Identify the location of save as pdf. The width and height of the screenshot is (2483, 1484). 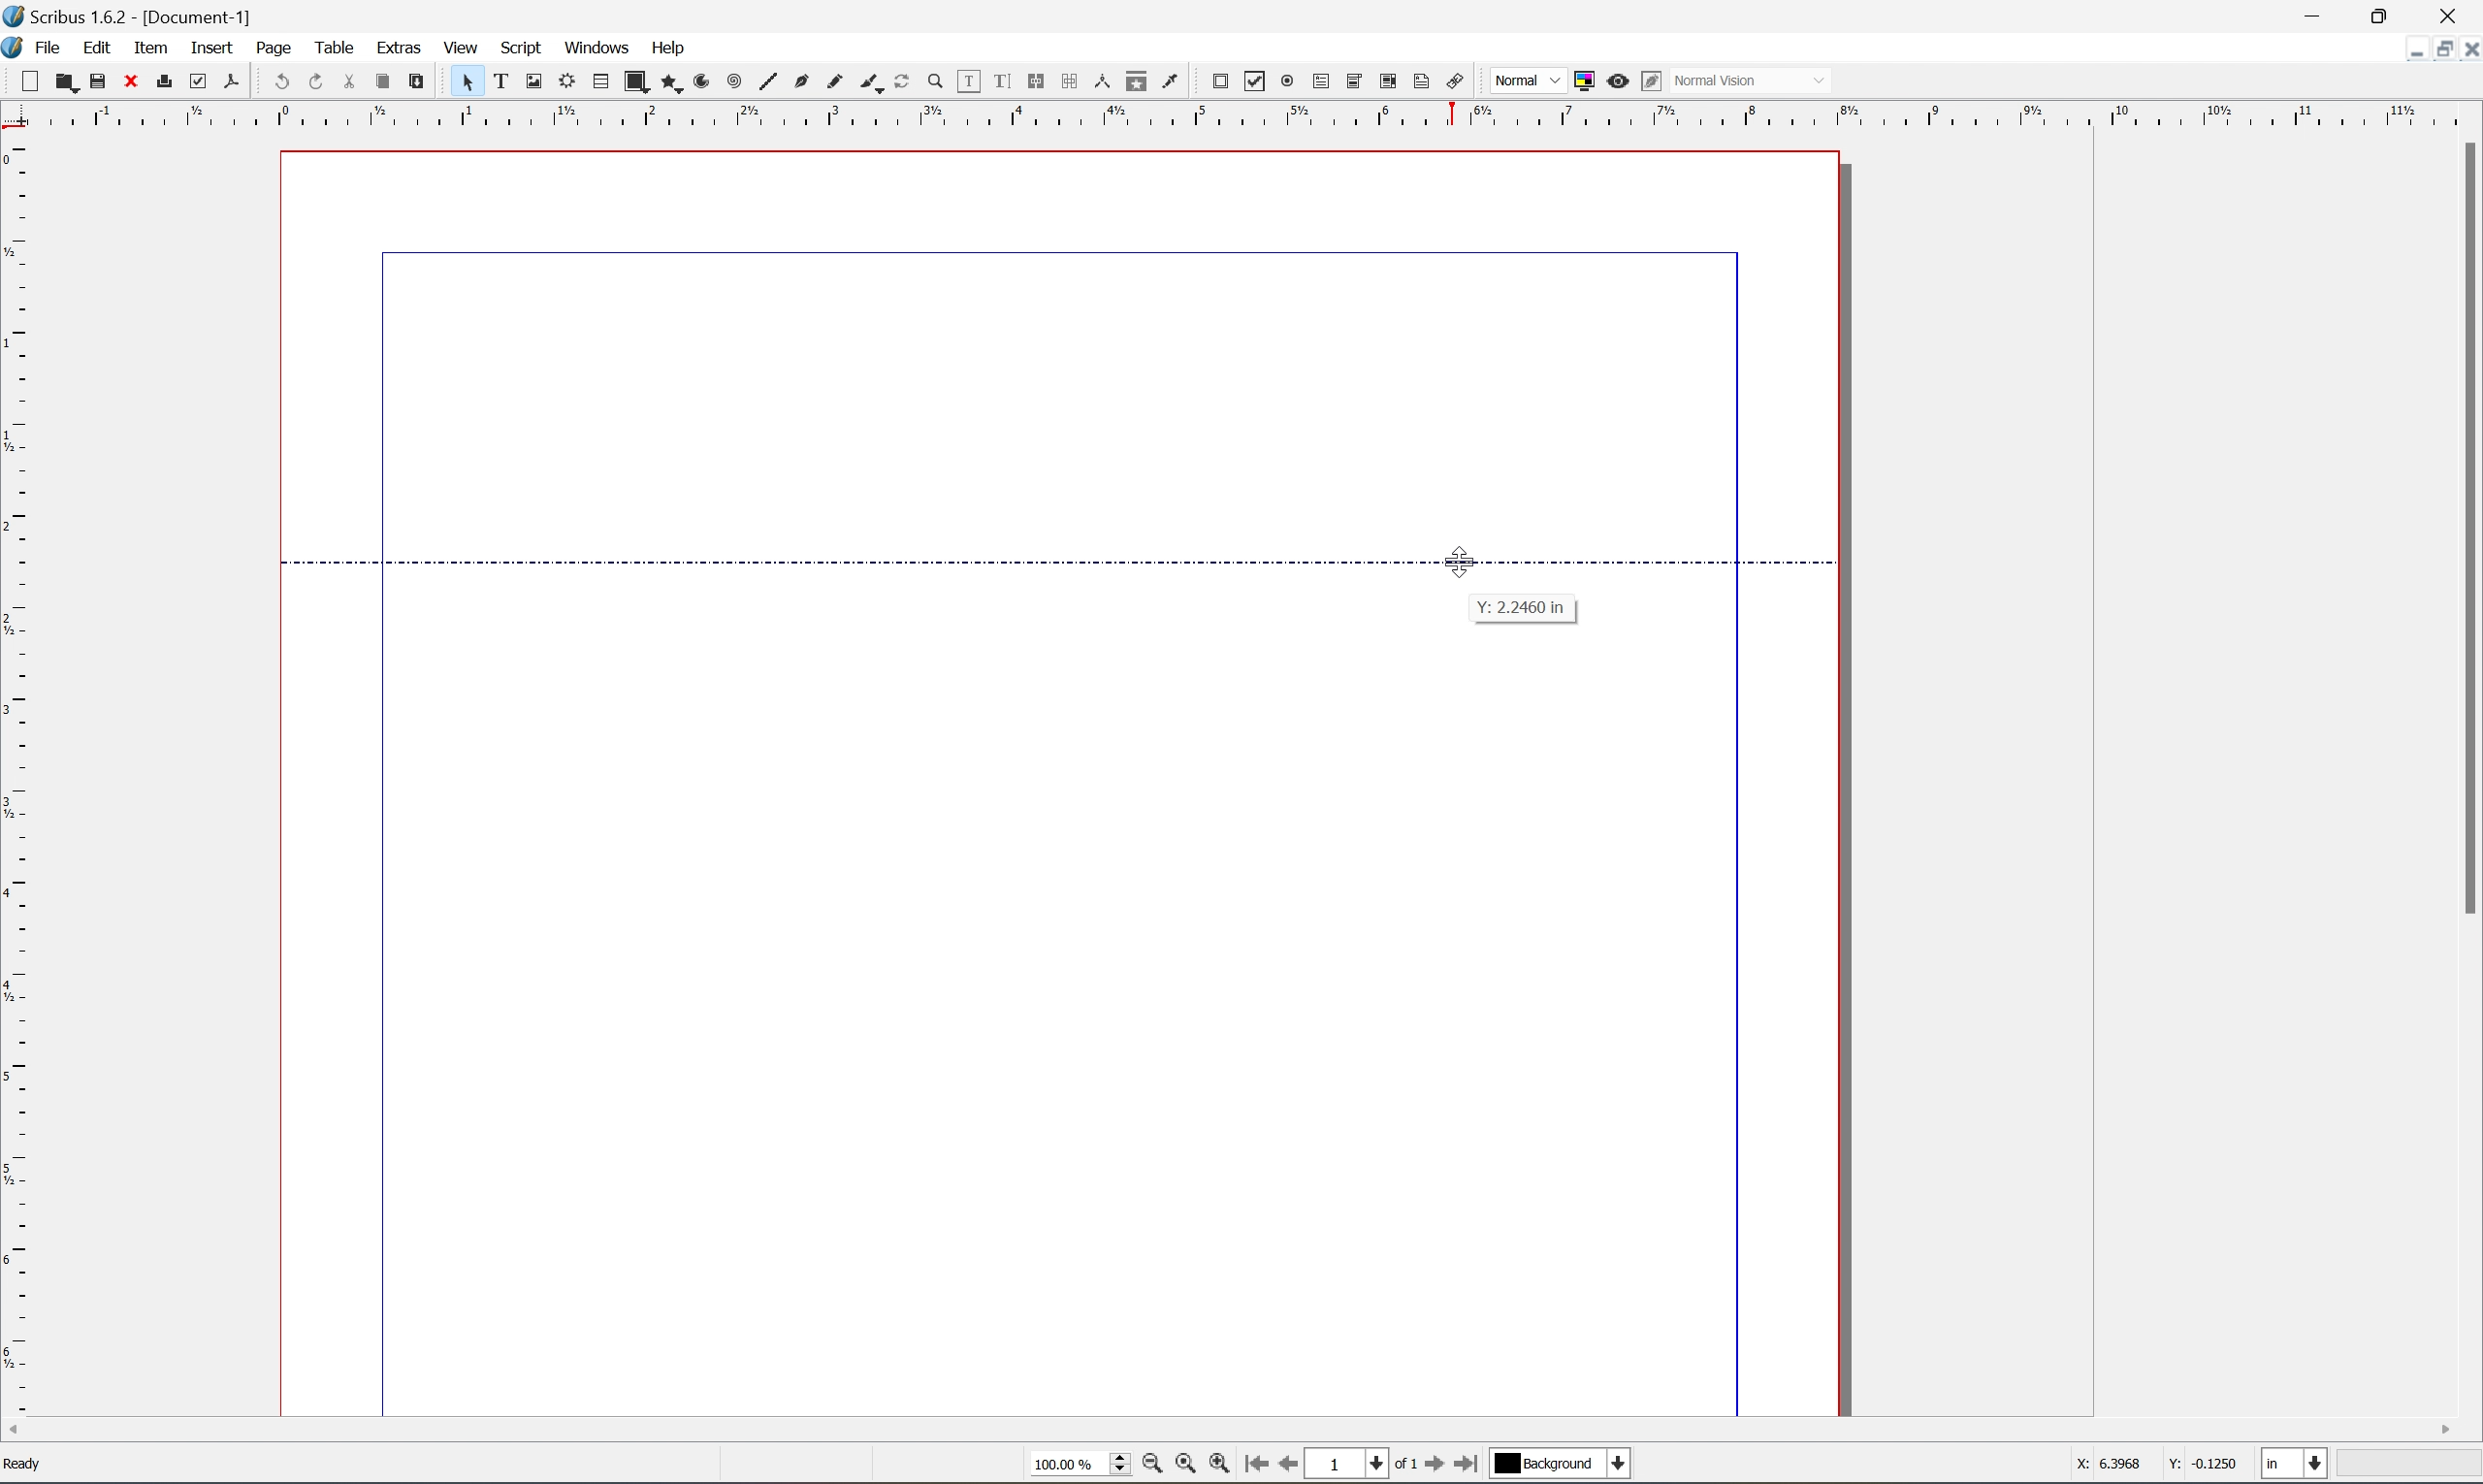
(233, 83).